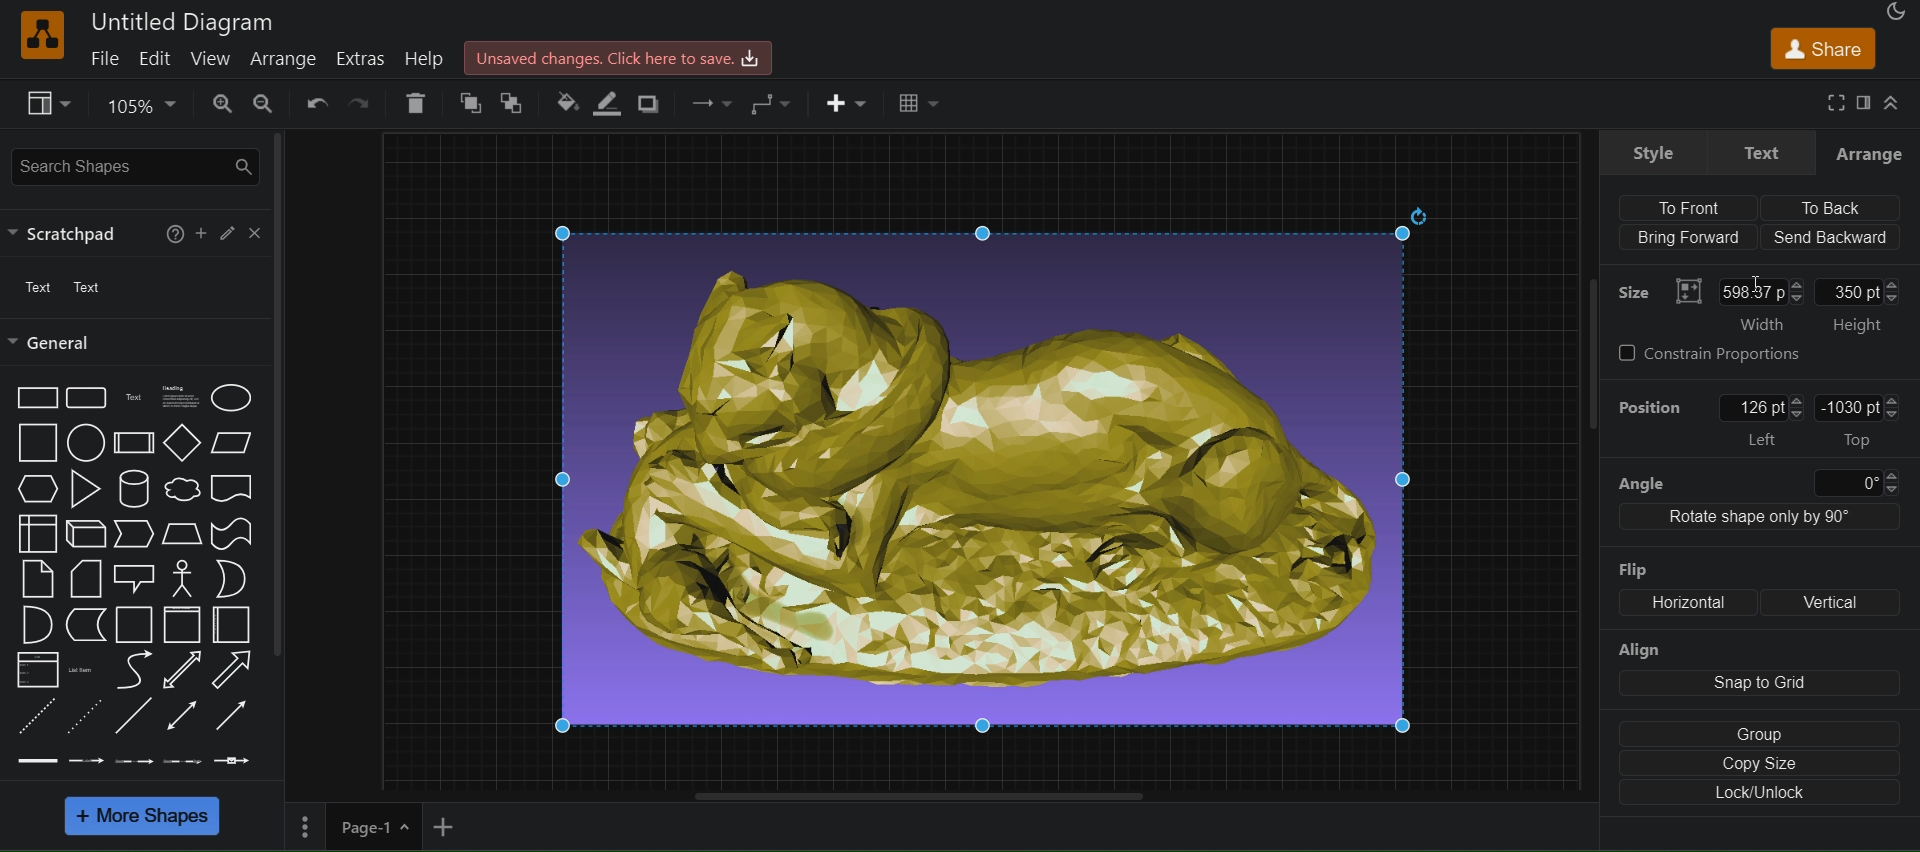  I want to click on add new page, so click(452, 828).